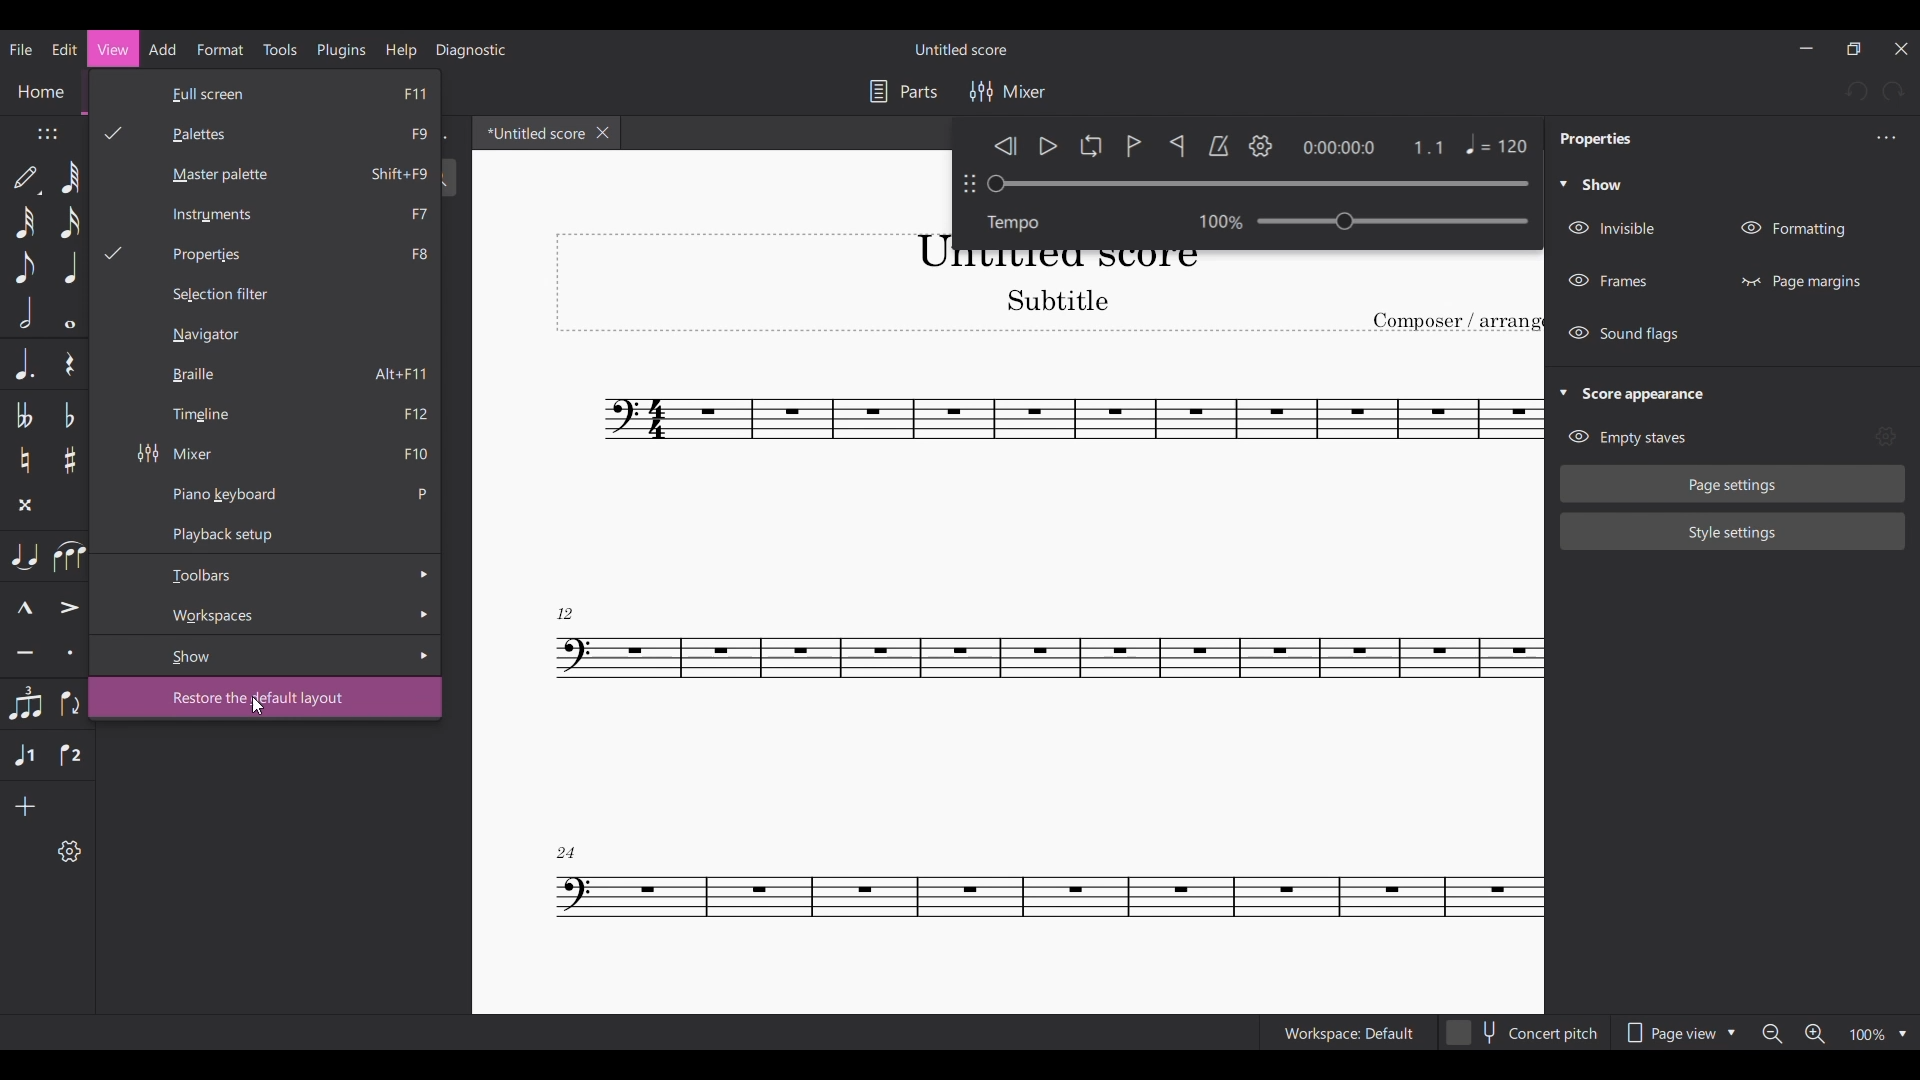 The height and width of the screenshot is (1080, 1920). Describe the element at coordinates (23, 608) in the screenshot. I see `Marcato` at that location.